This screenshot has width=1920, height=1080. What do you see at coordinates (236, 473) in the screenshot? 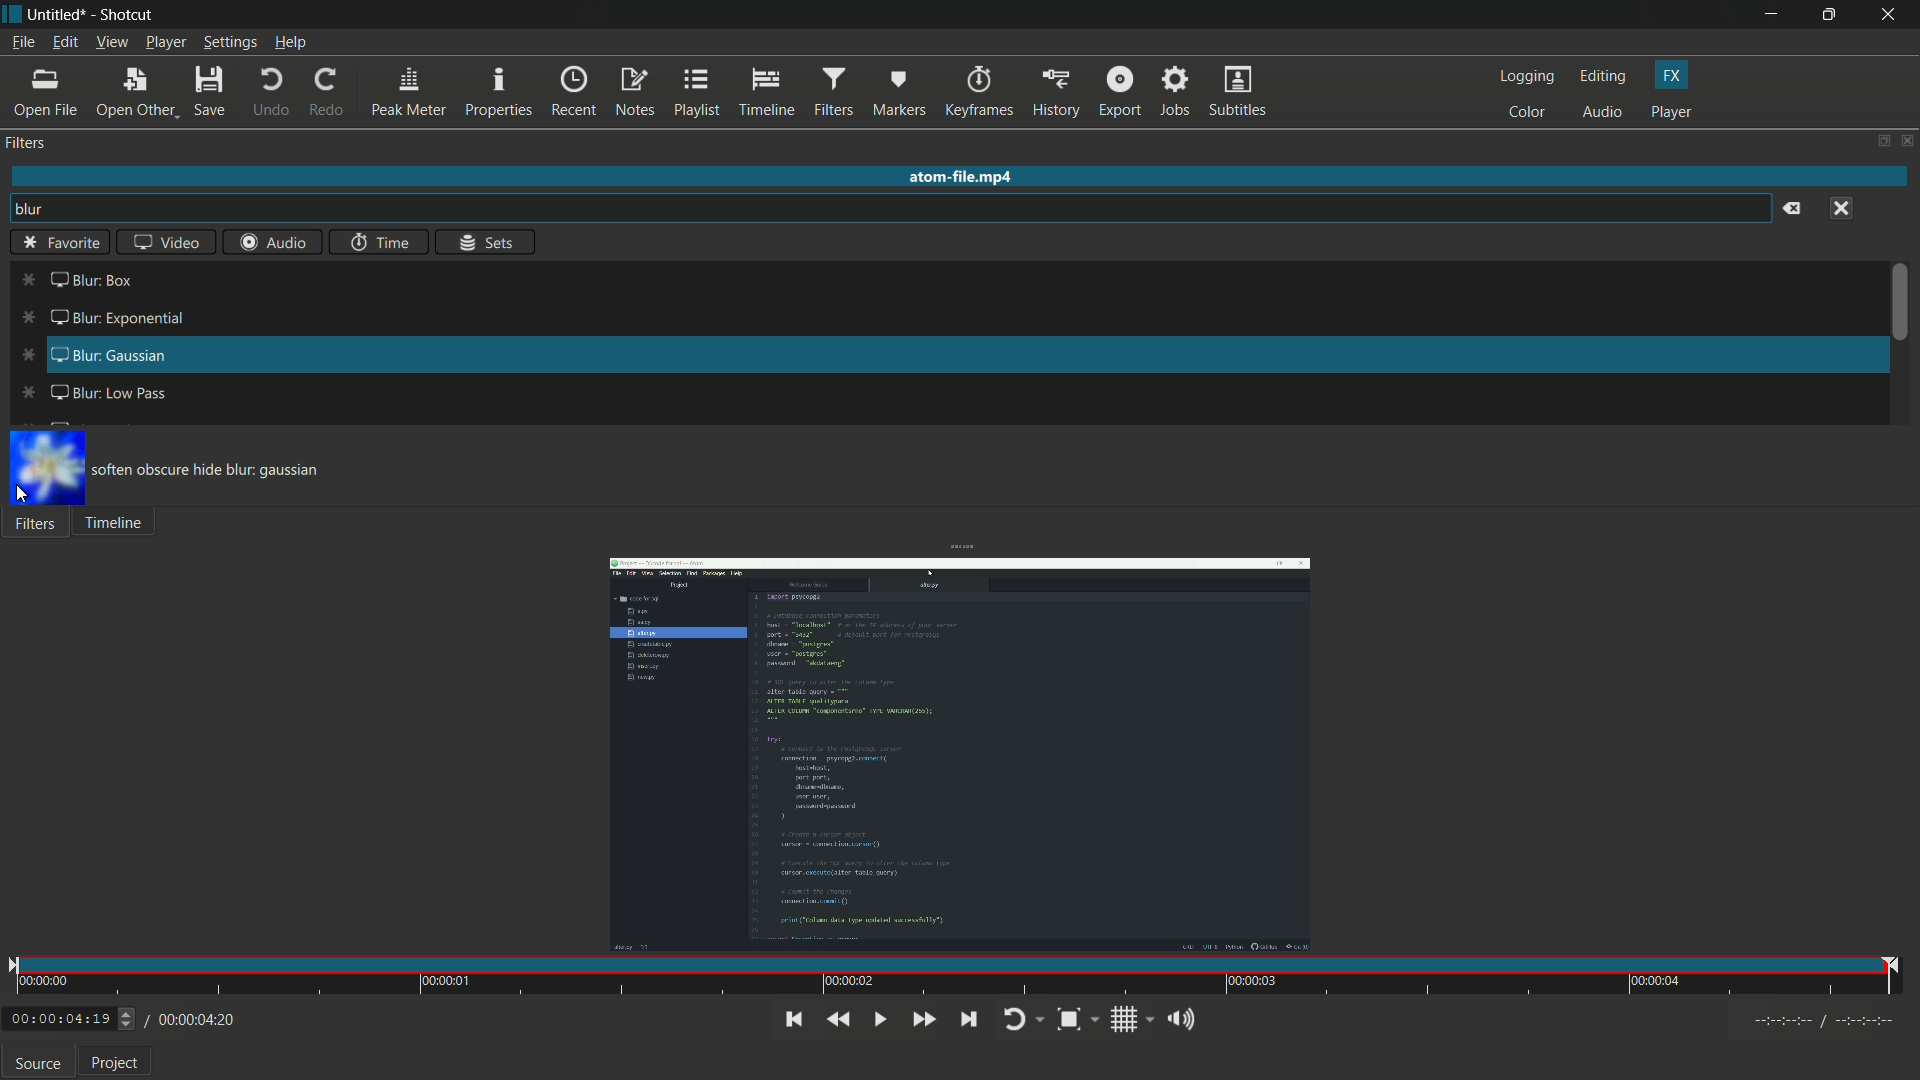
I see `soften obscure hide directional blur: gaussian` at bounding box center [236, 473].